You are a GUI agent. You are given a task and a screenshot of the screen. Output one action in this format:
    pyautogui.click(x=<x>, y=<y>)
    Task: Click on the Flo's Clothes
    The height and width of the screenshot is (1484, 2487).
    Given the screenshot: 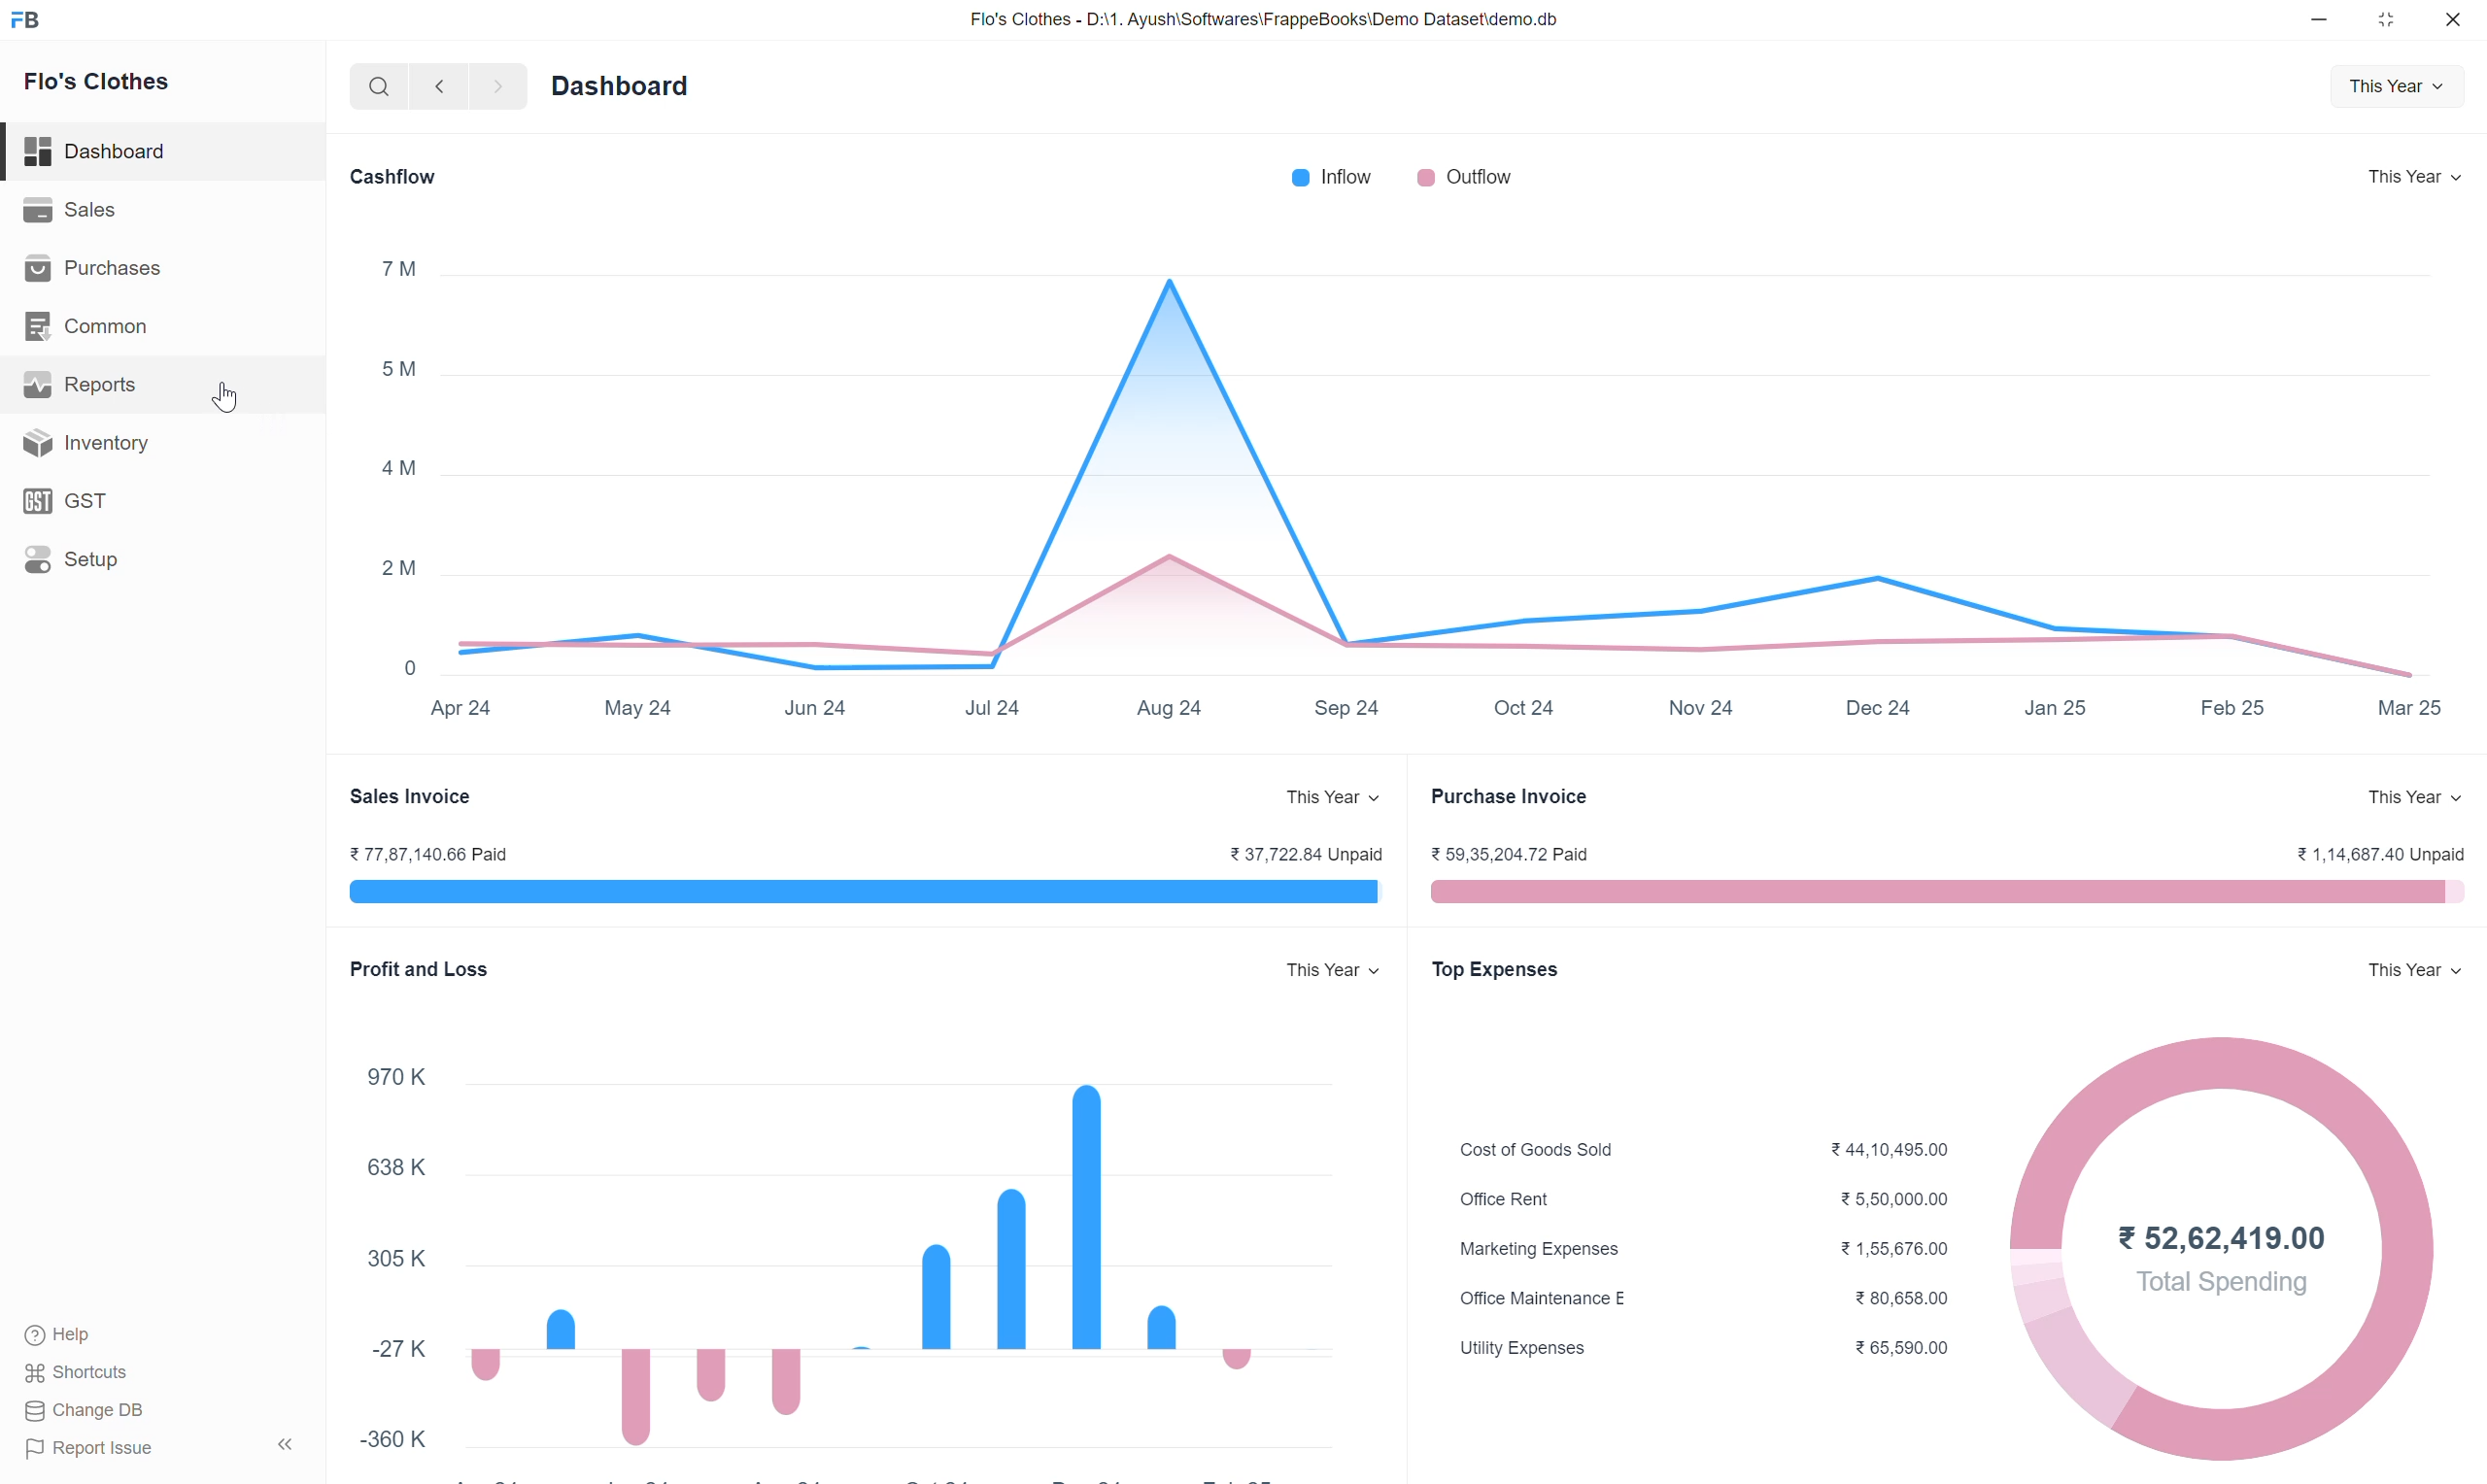 What is the action you would take?
    pyautogui.click(x=103, y=81)
    